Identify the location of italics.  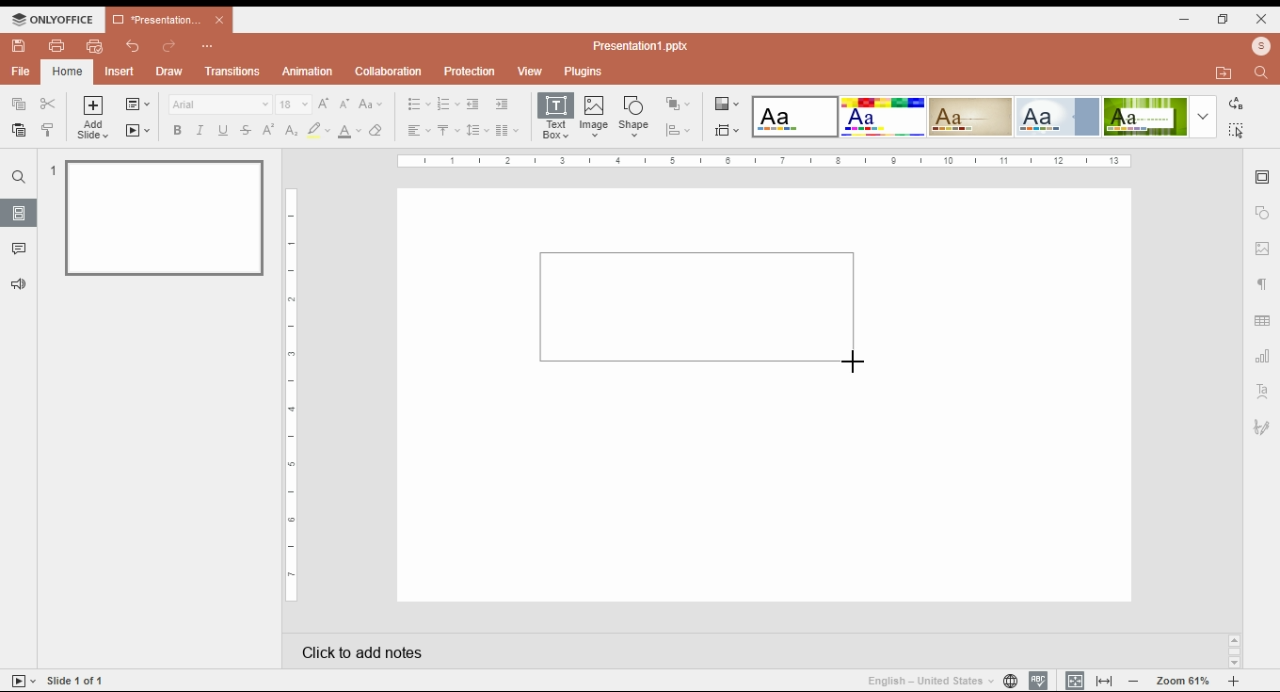
(200, 130).